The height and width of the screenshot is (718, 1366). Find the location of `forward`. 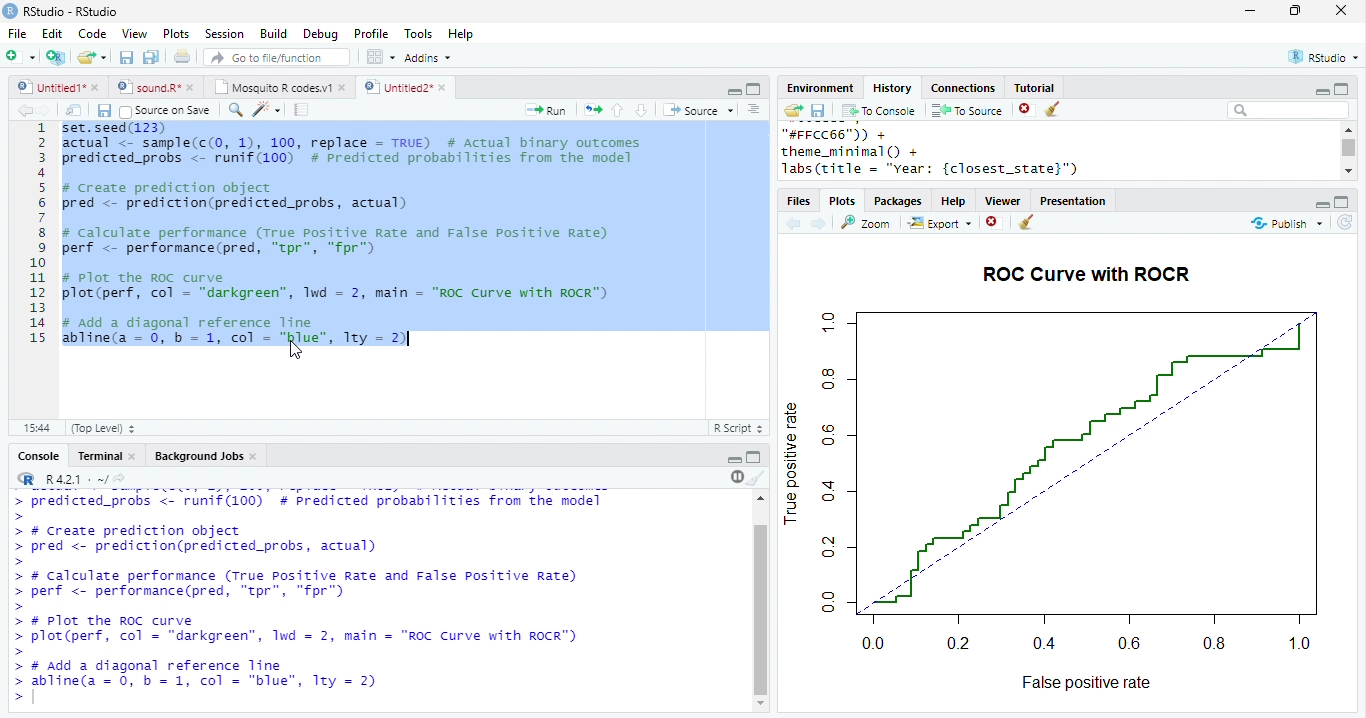

forward is located at coordinates (820, 225).